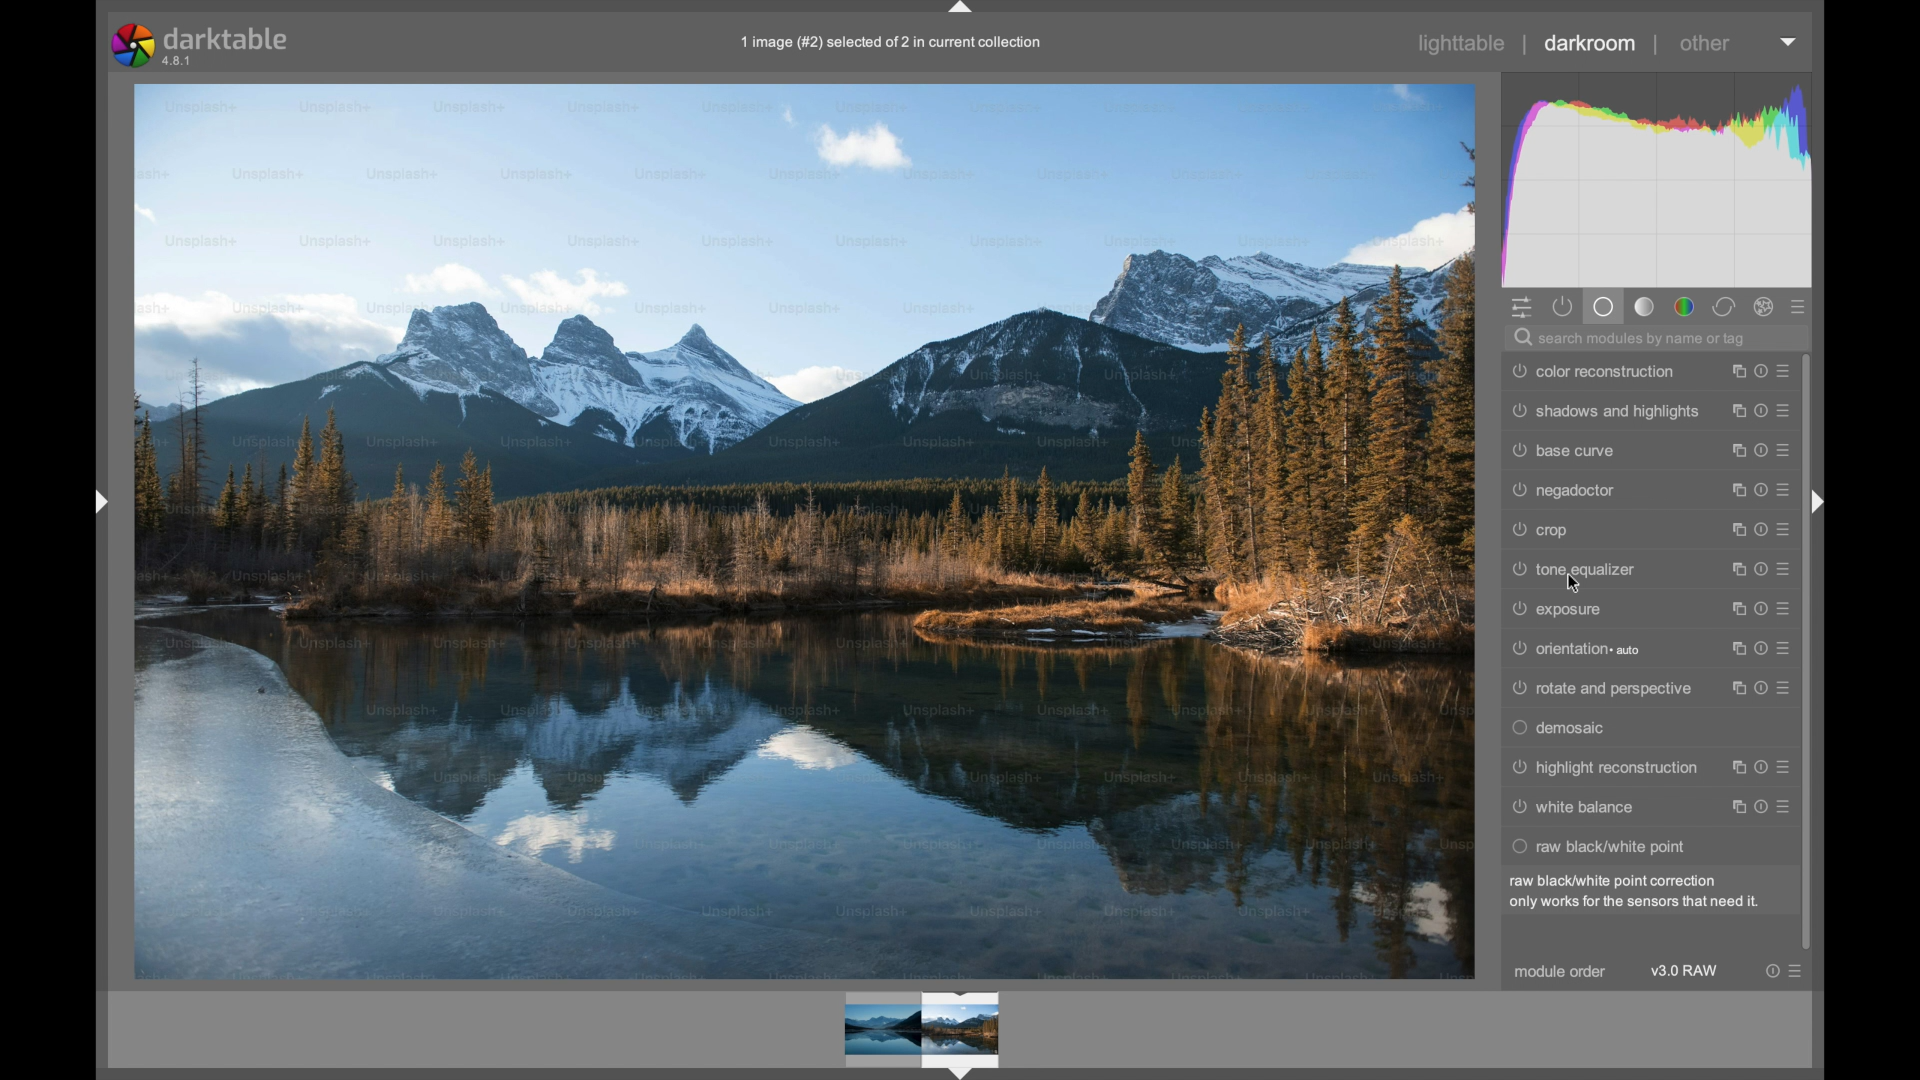 Image resolution: width=1920 pixels, height=1080 pixels. What do you see at coordinates (1769, 972) in the screenshot?
I see `reset parameters` at bounding box center [1769, 972].